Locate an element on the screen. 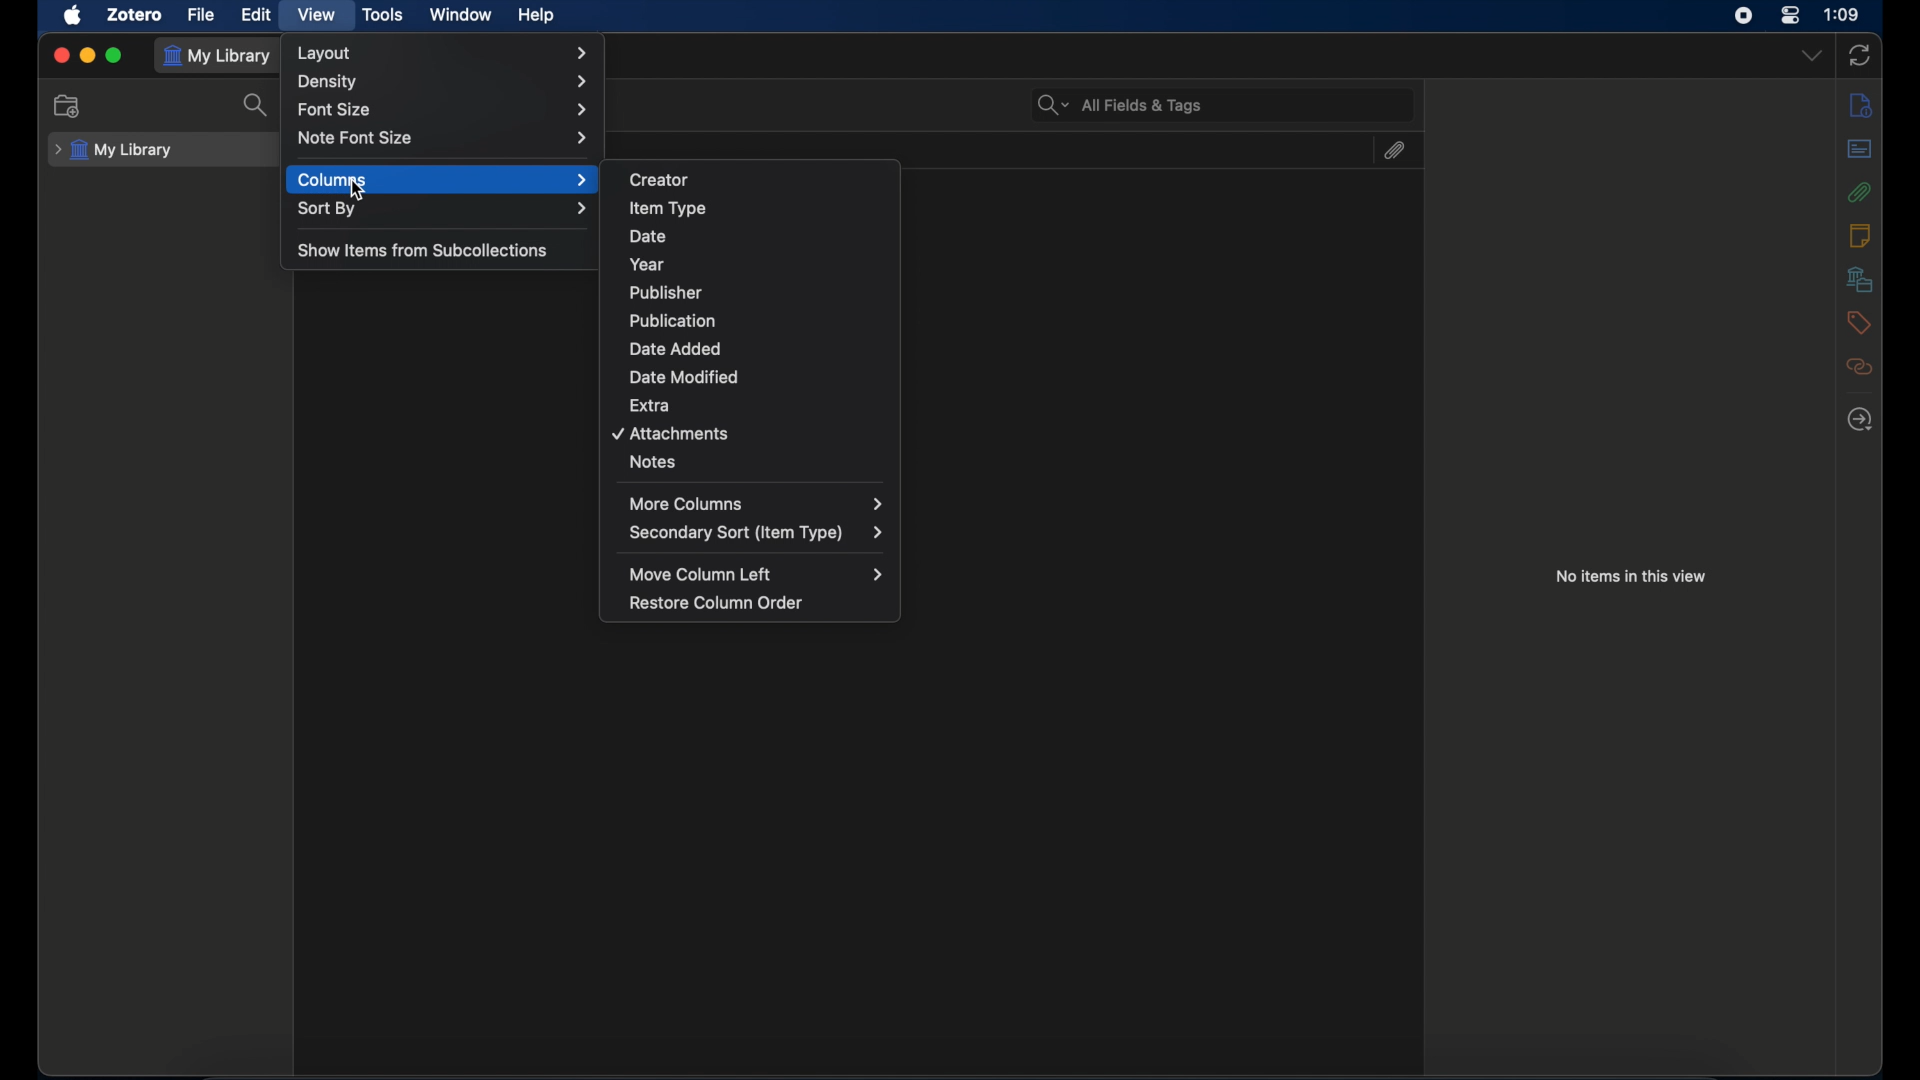  libraries is located at coordinates (1860, 279).